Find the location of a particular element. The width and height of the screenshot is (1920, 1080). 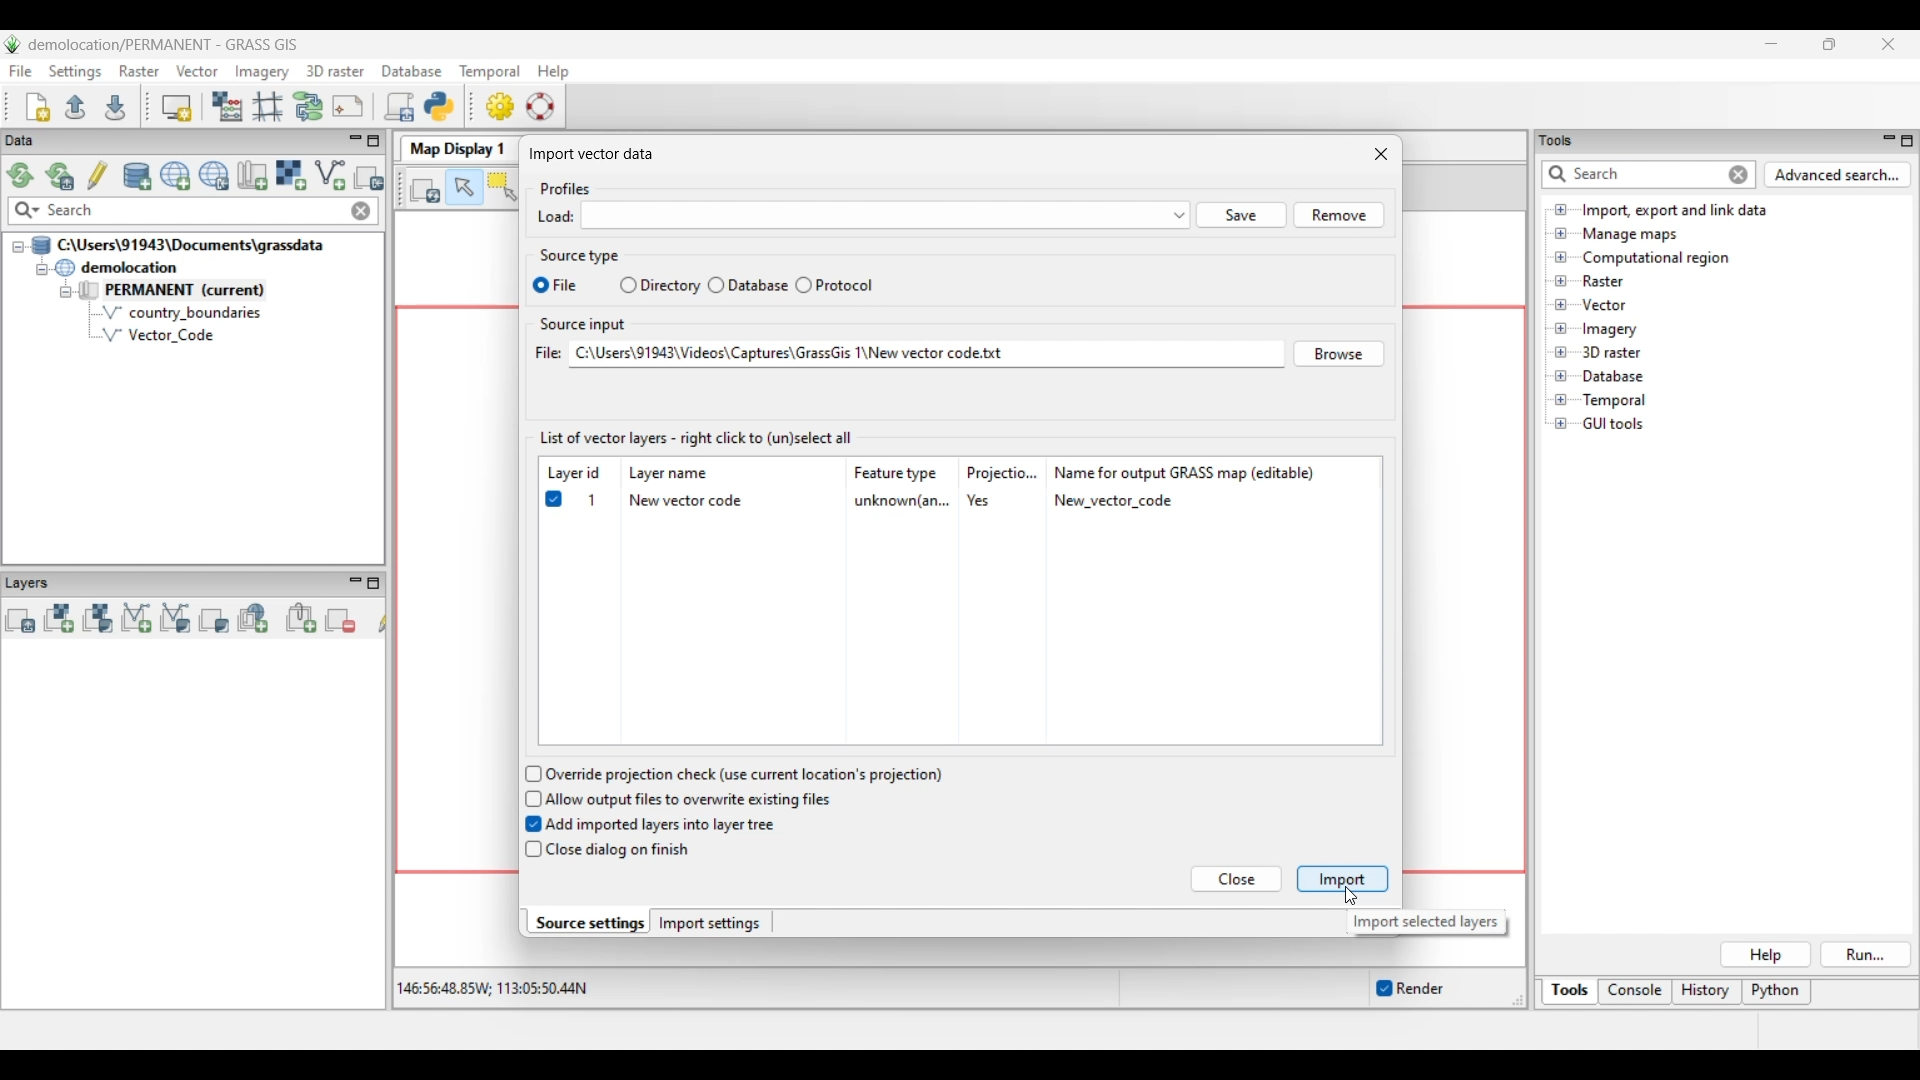

Vector Code is located at coordinates (169, 334).